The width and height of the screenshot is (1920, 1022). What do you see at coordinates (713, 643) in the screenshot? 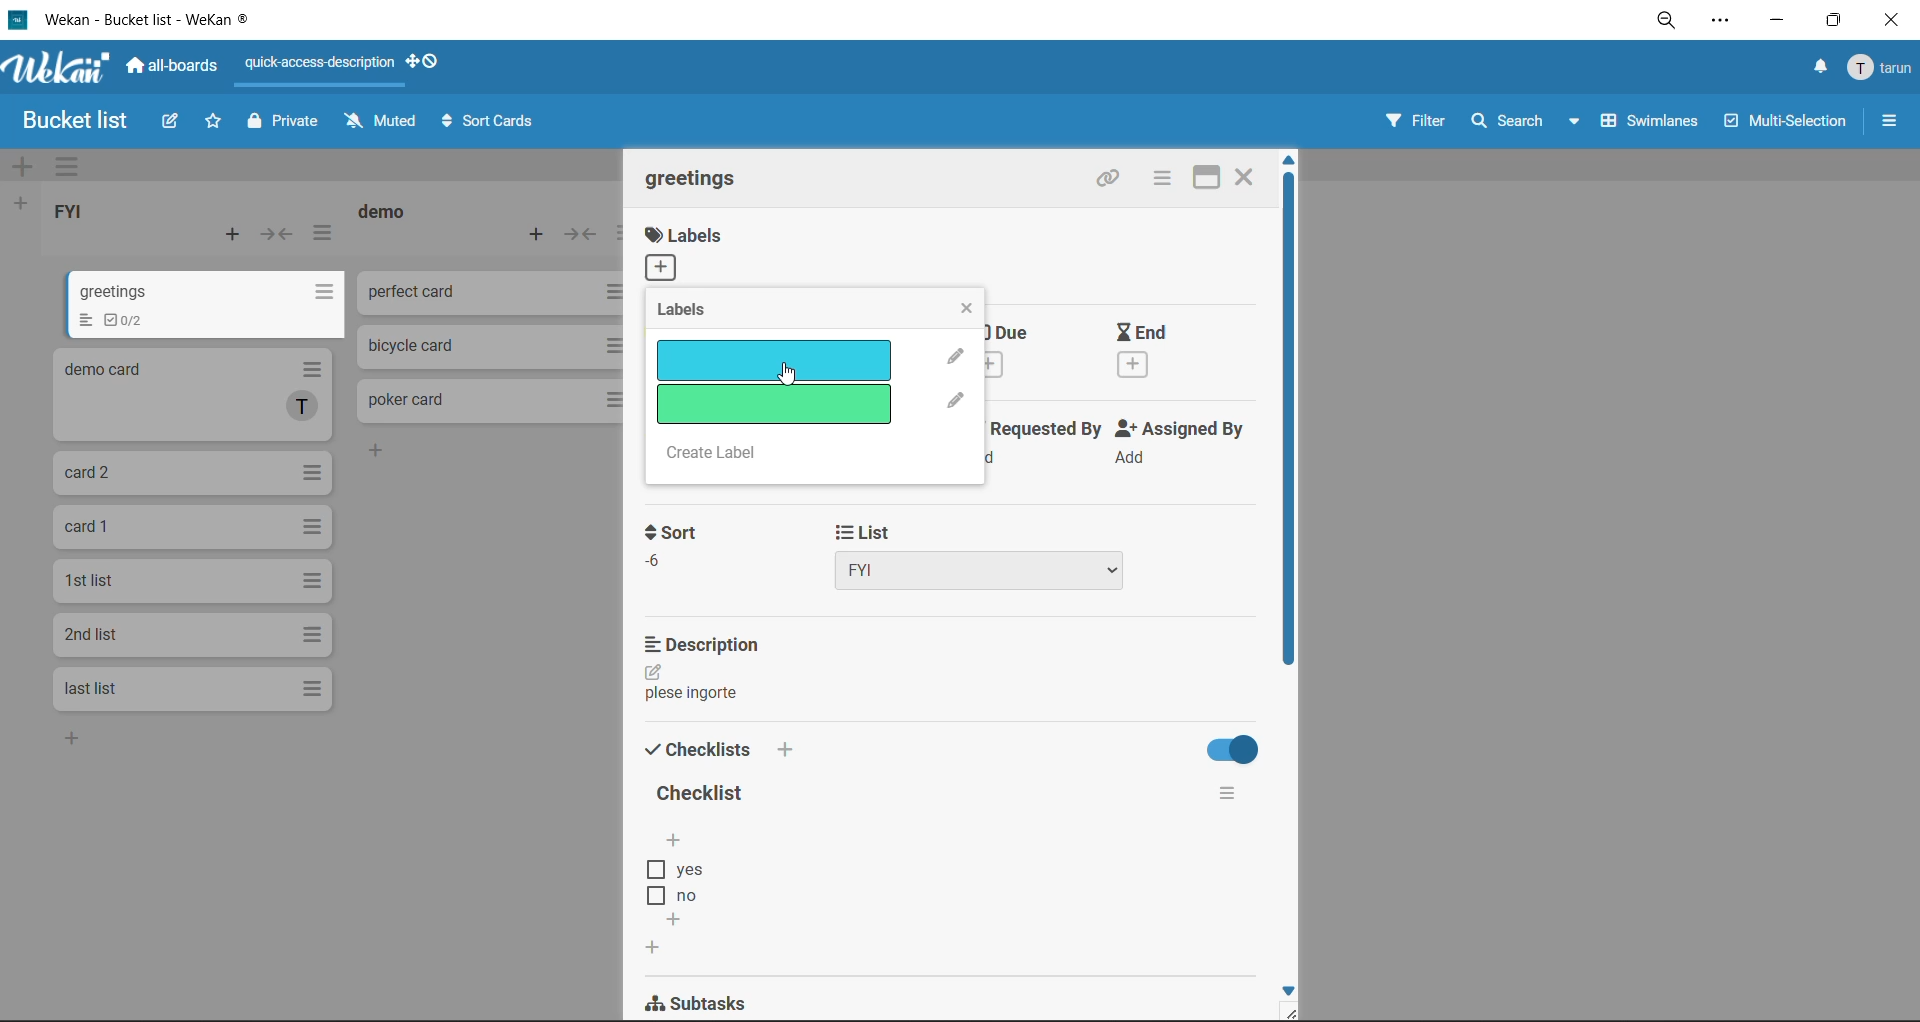
I see `description` at bounding box center [713, 643].